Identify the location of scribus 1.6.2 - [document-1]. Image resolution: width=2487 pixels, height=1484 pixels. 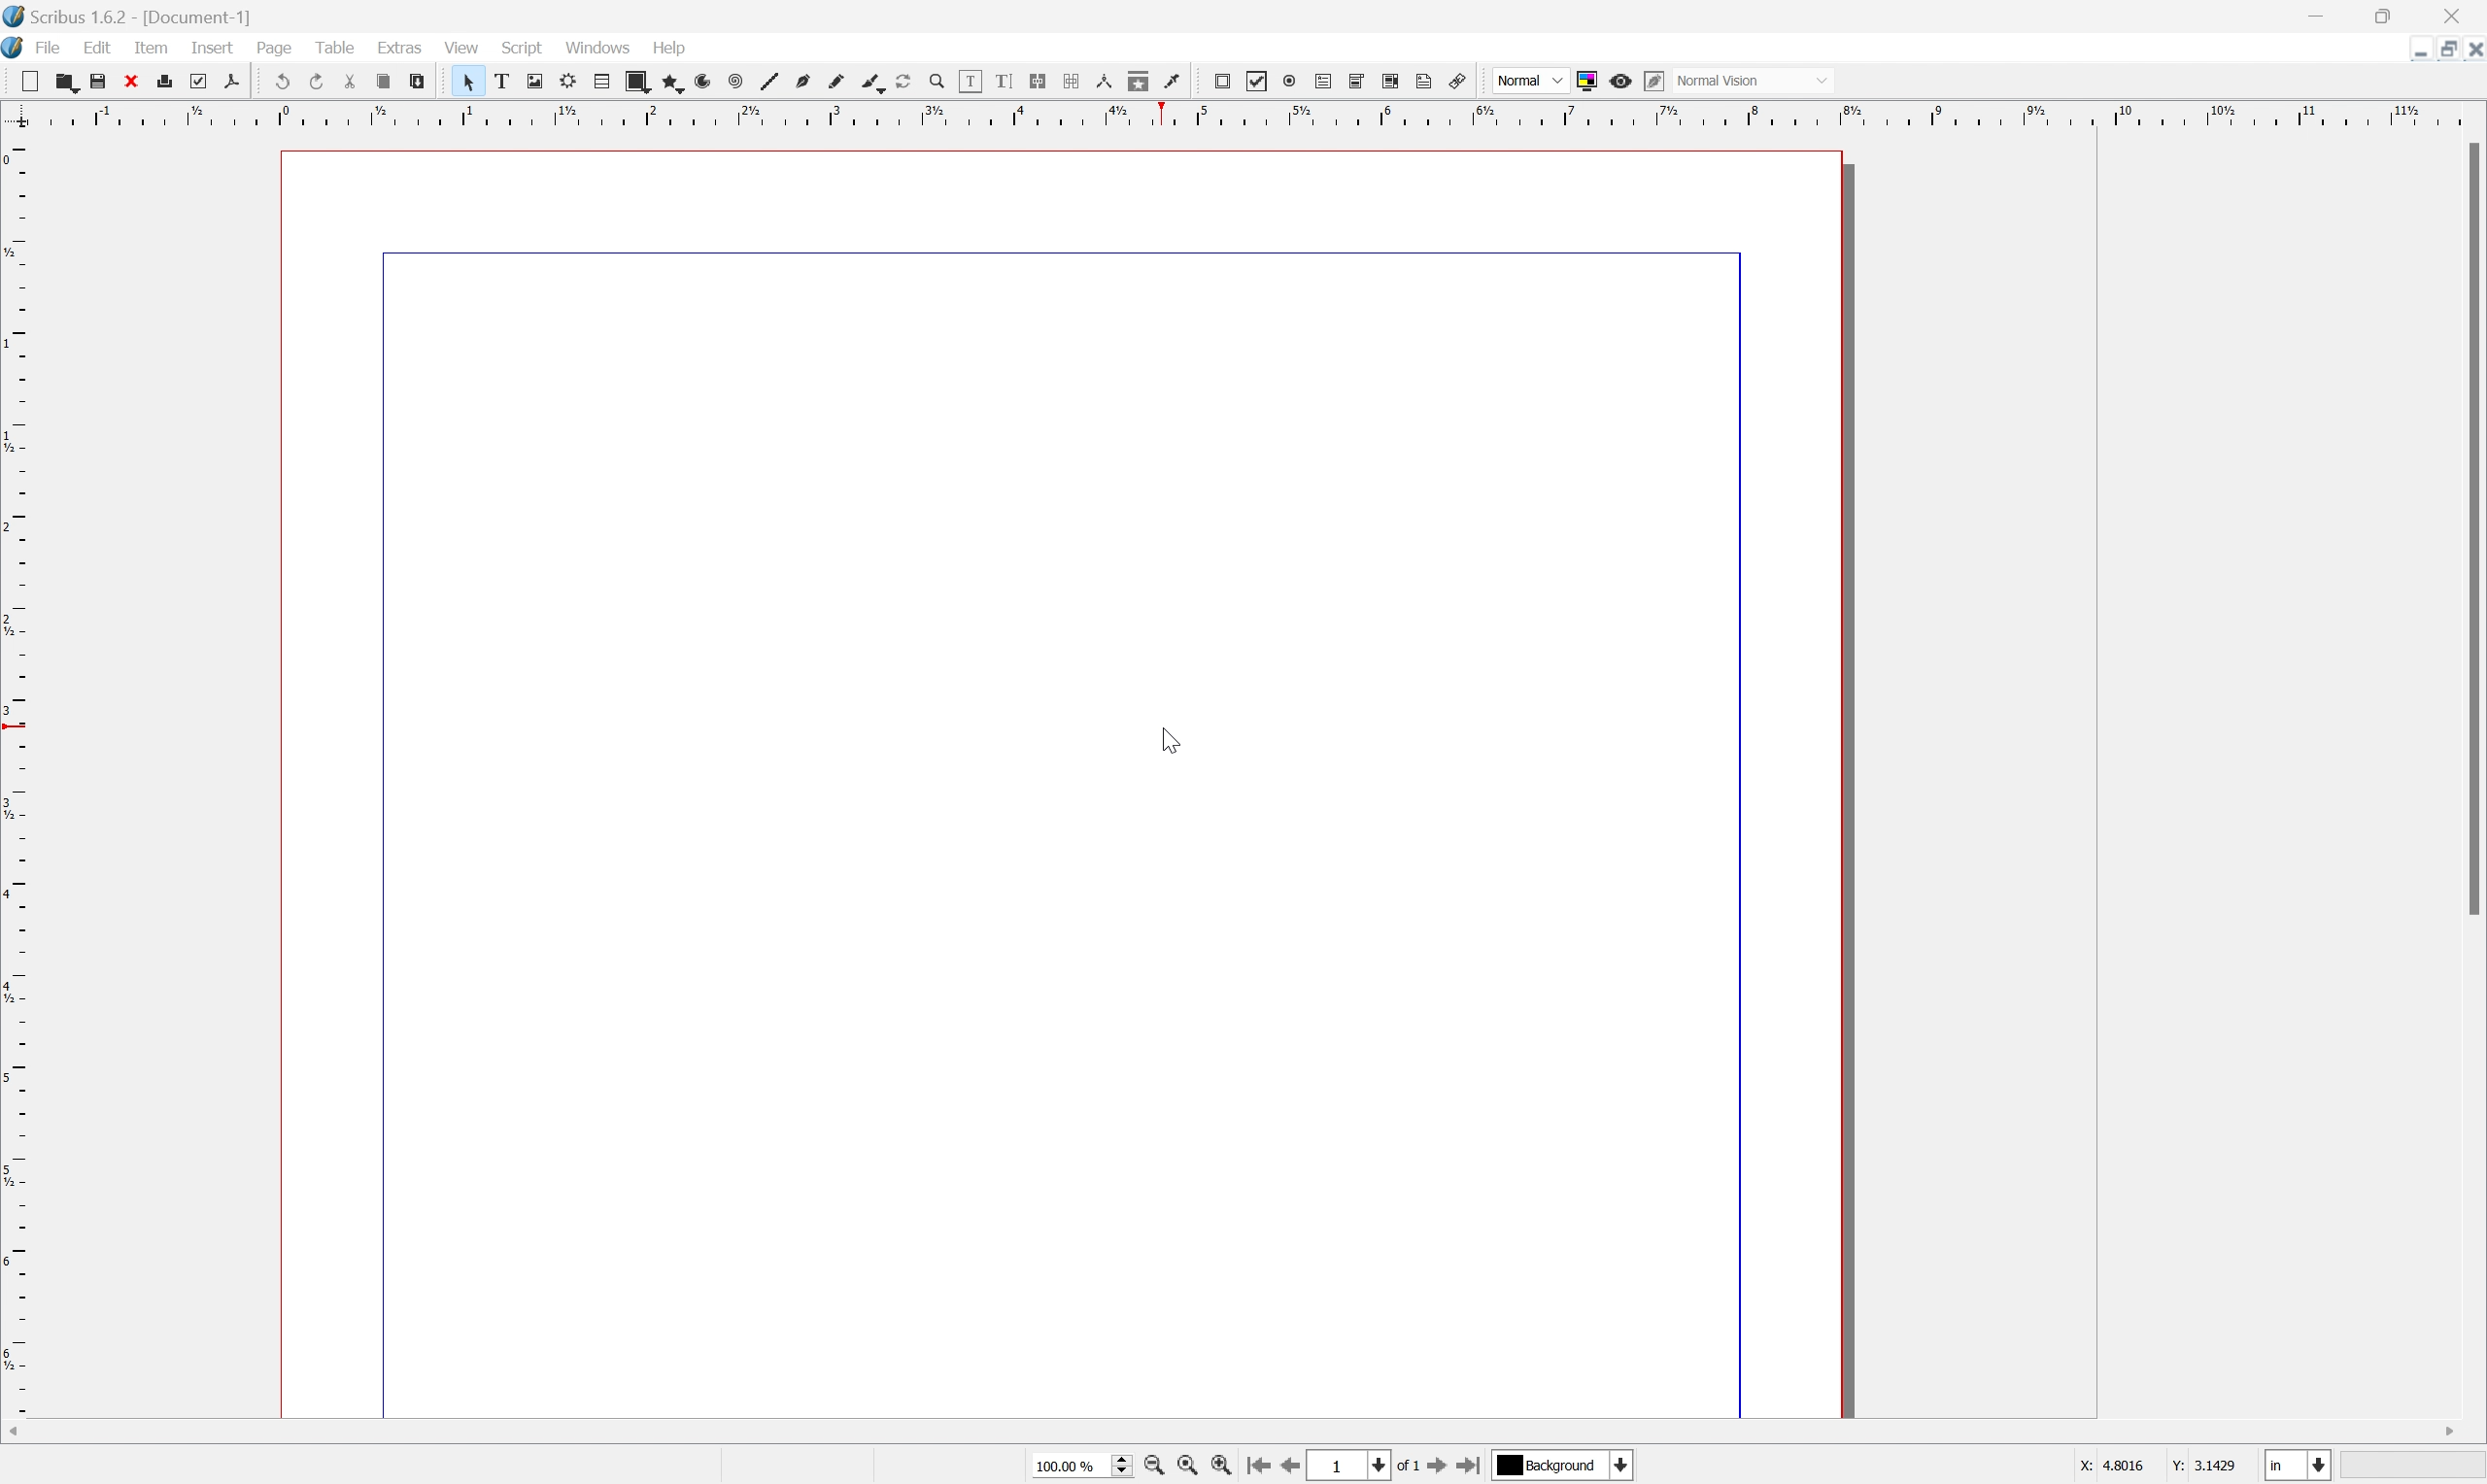
(127, 14).